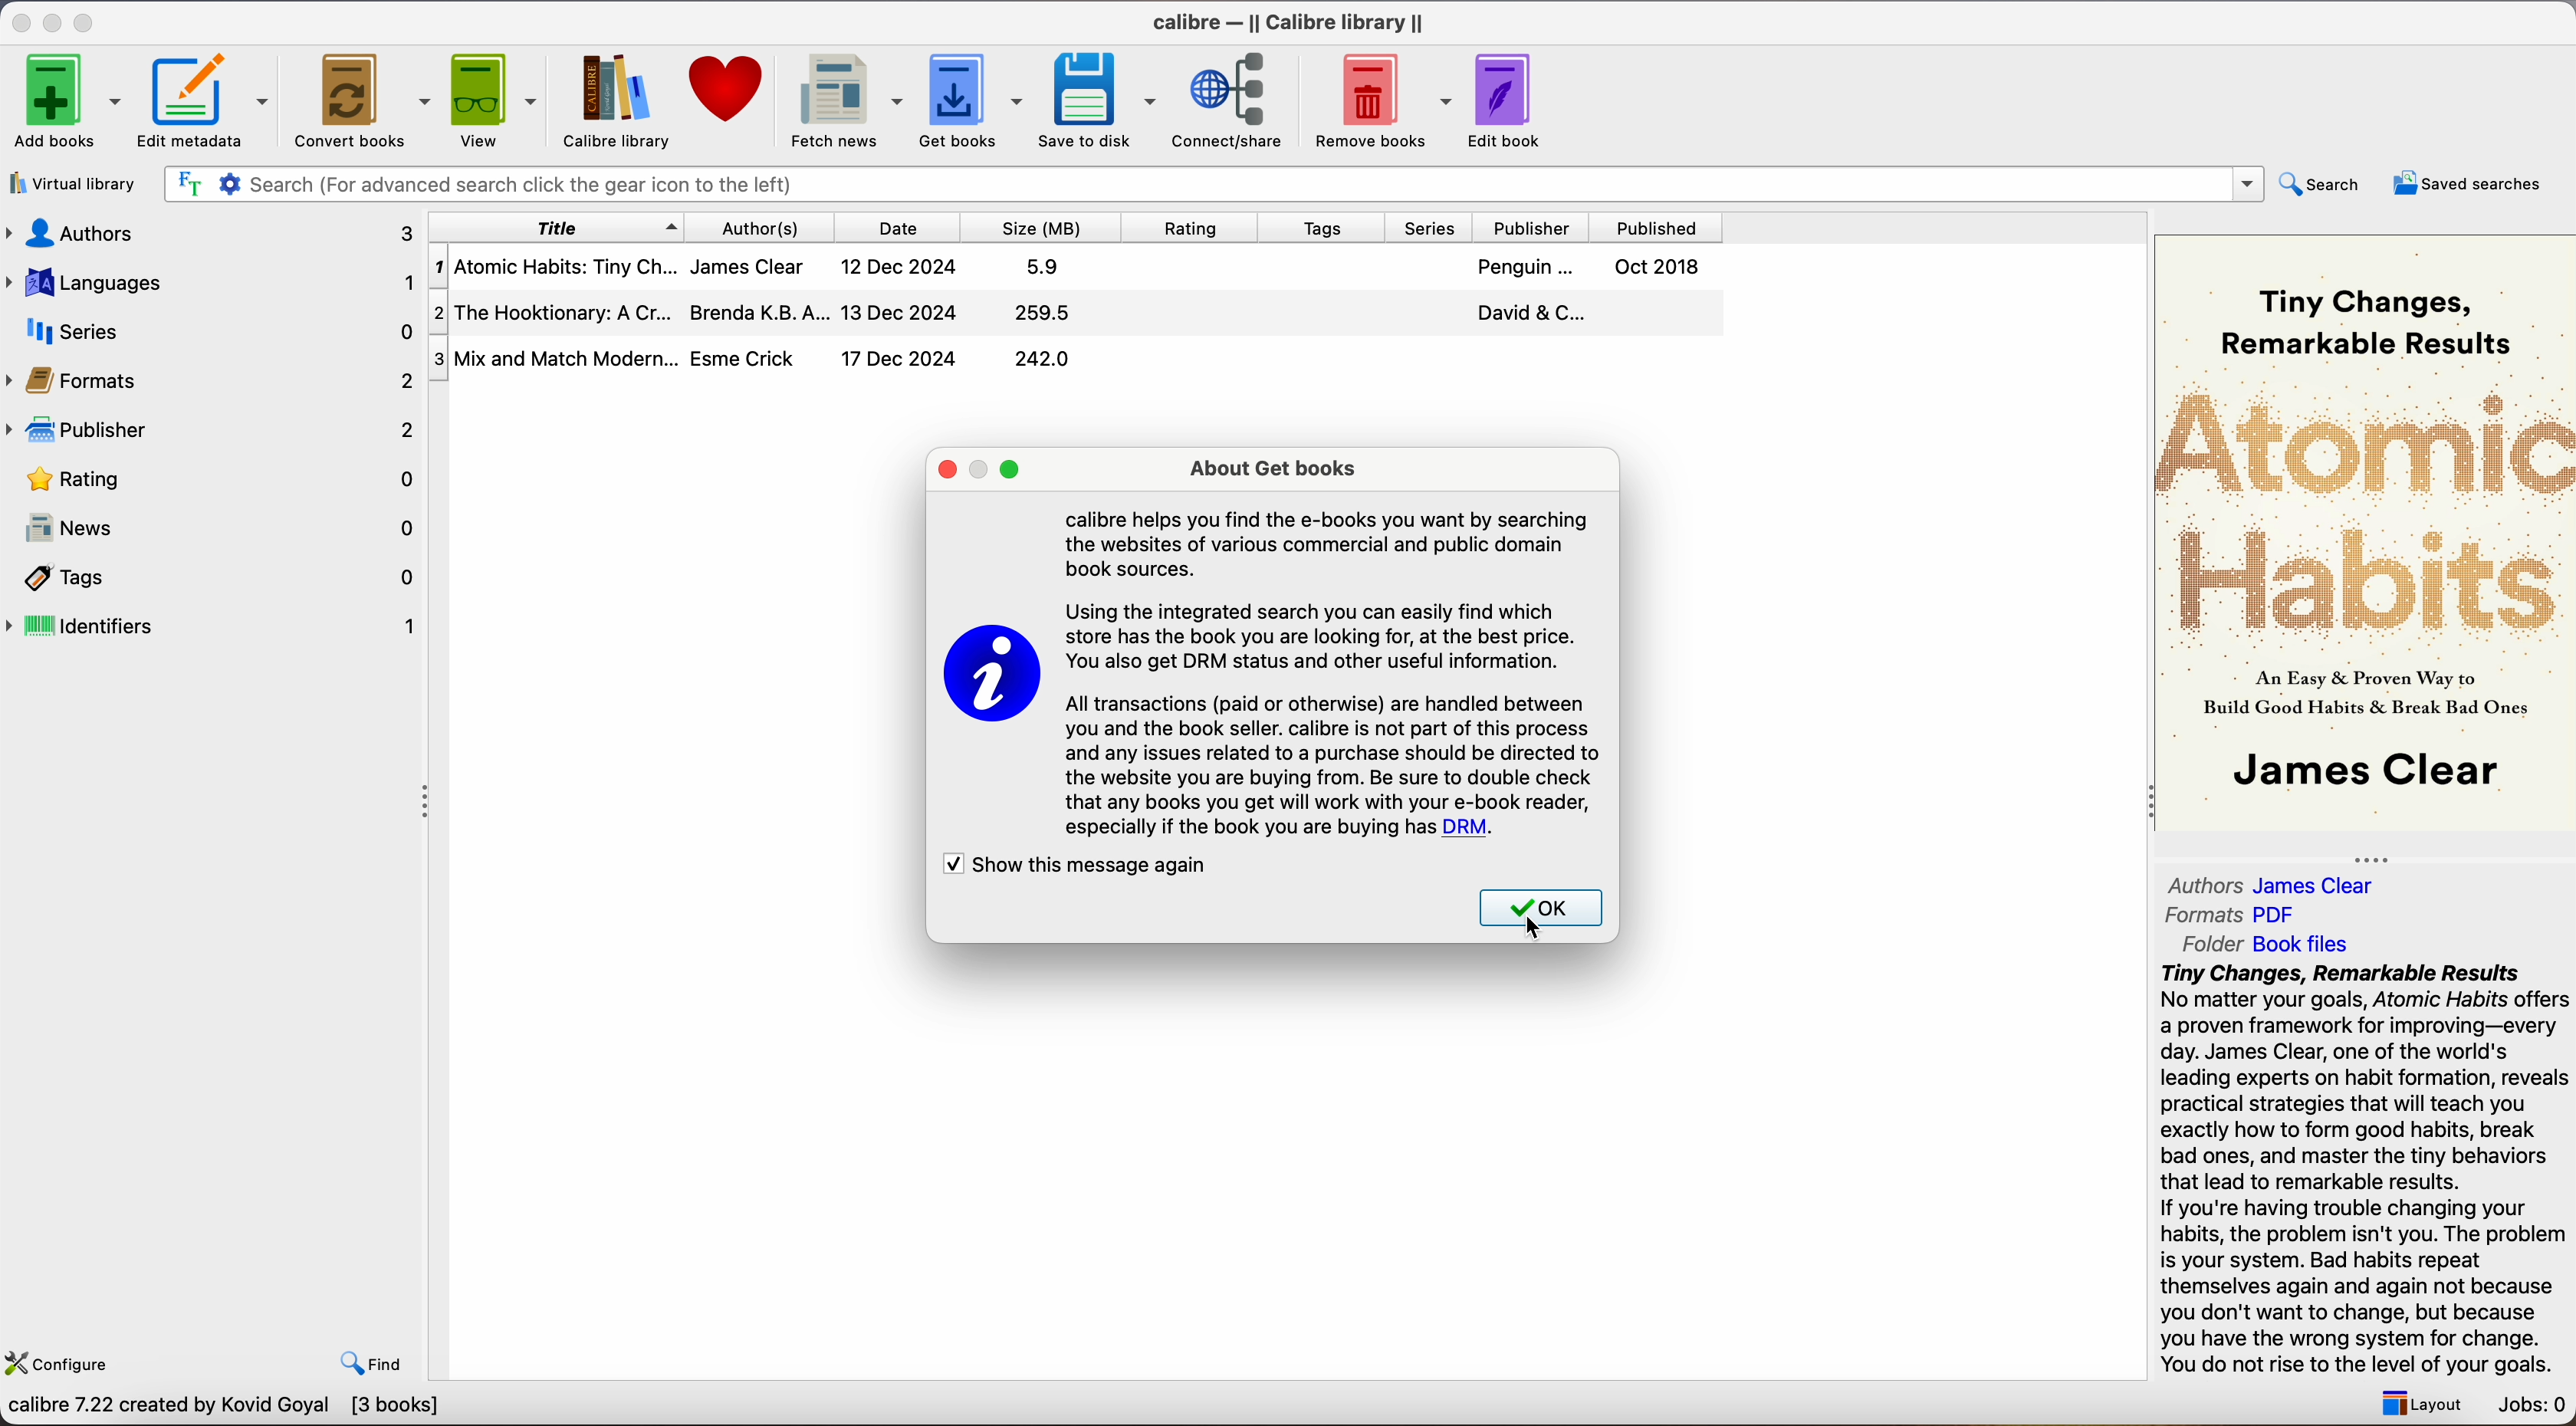 This screenshot has height=1426, width=2576. I want to click on remove books, so click(1384, 103).